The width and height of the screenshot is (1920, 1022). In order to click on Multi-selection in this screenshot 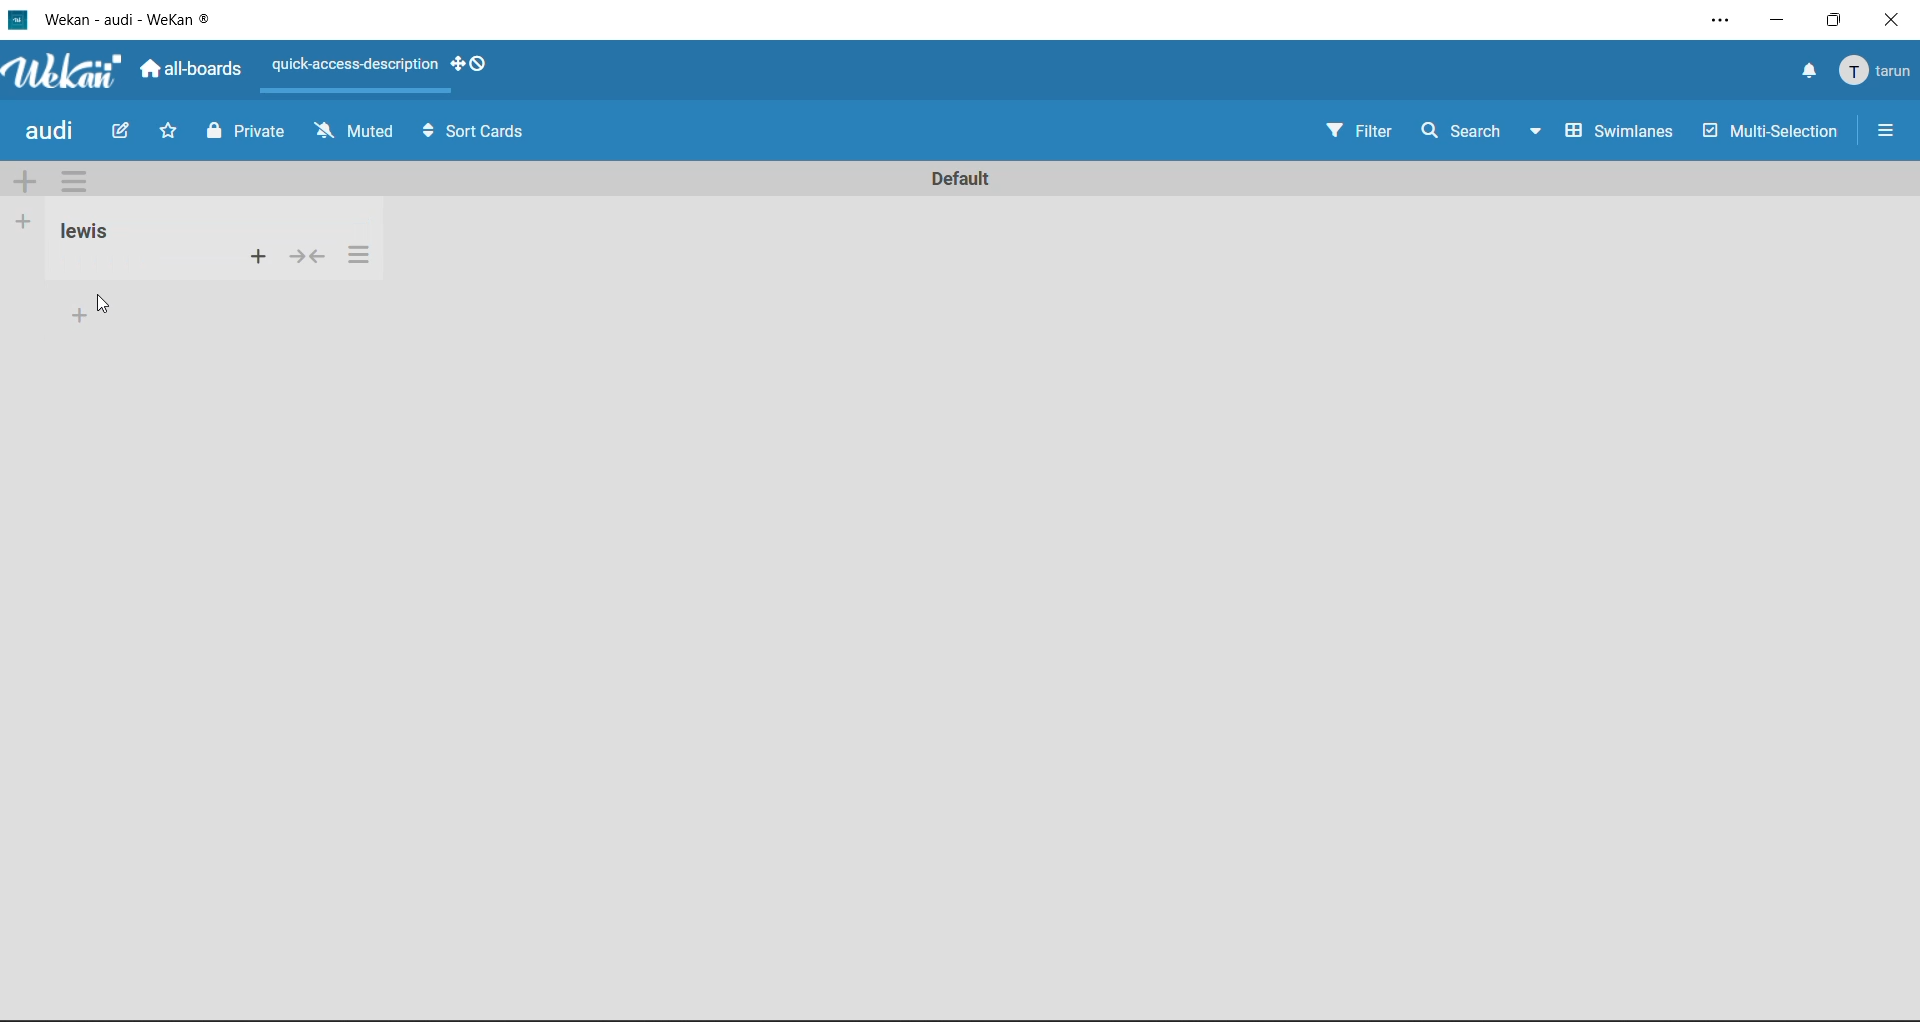, I will do `click(1774, 135)`.